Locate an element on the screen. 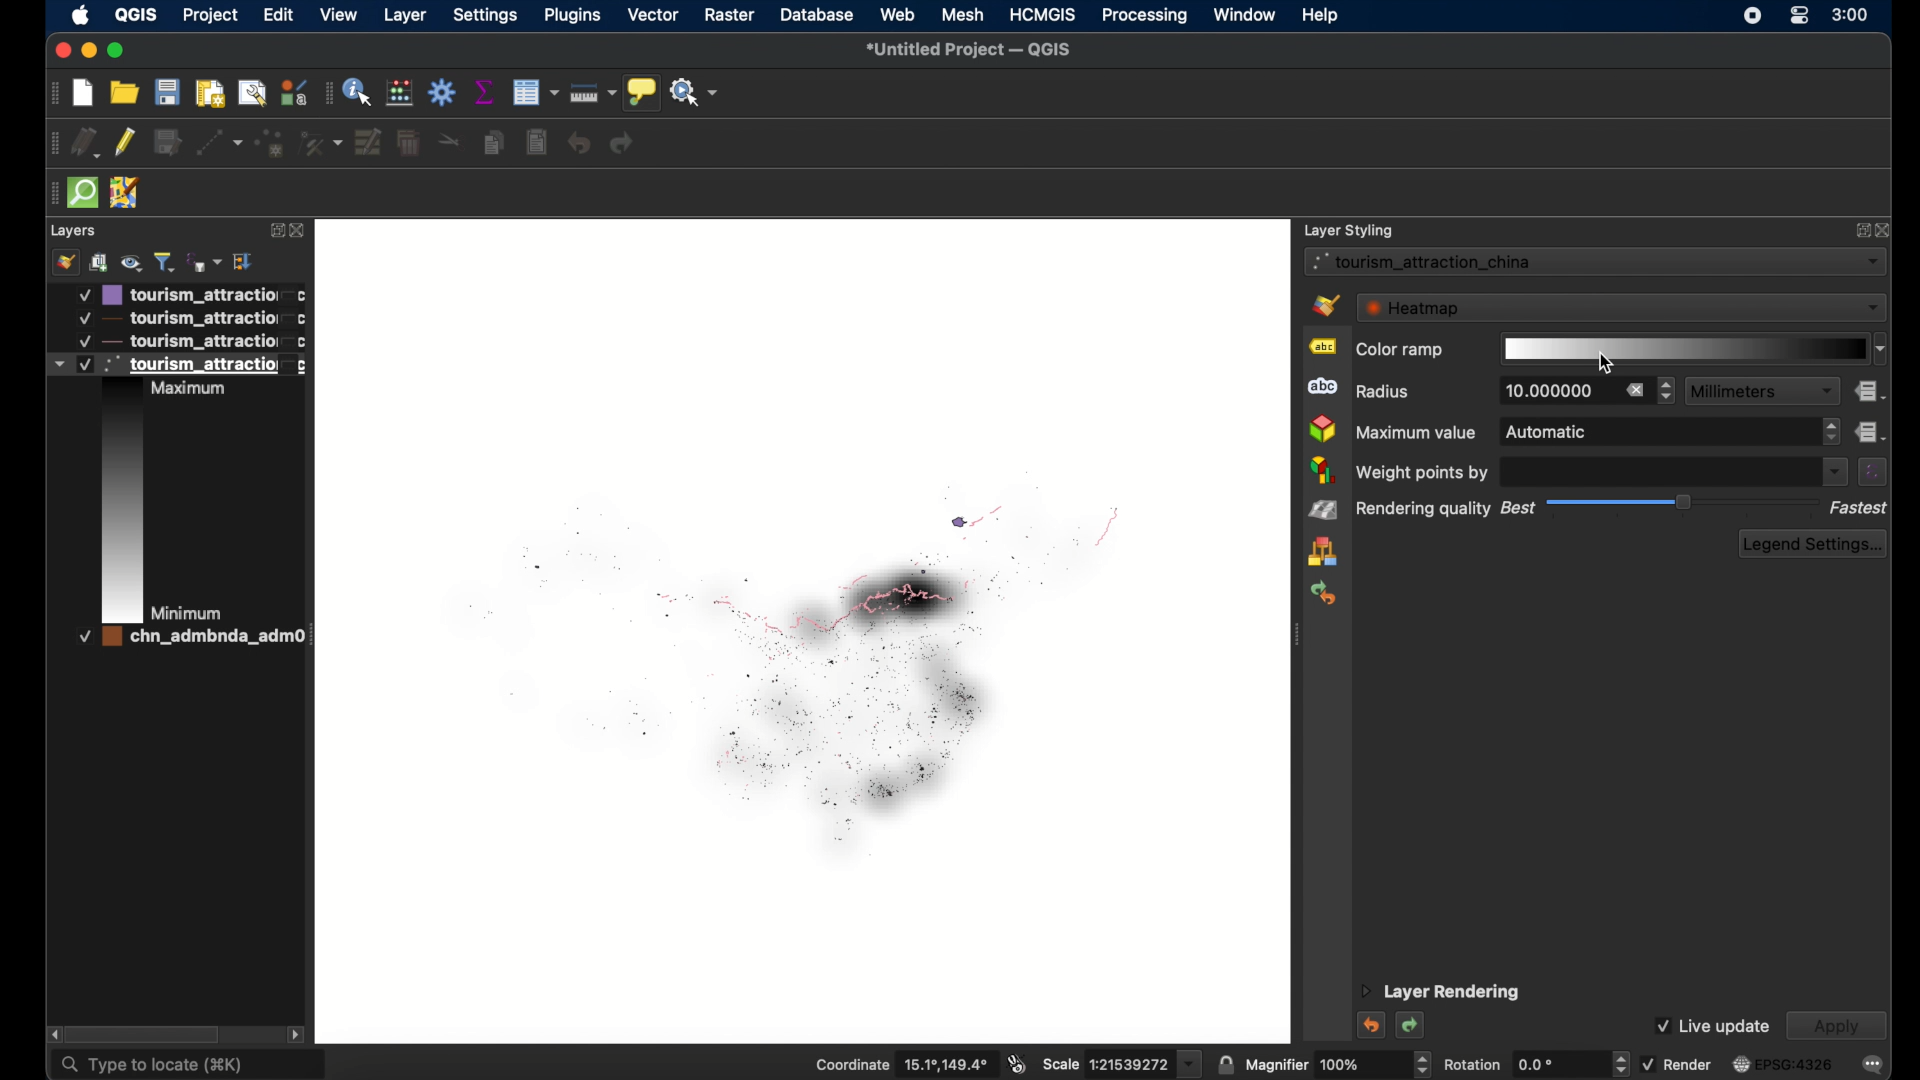  copy features is located at coordinates (493, 142).